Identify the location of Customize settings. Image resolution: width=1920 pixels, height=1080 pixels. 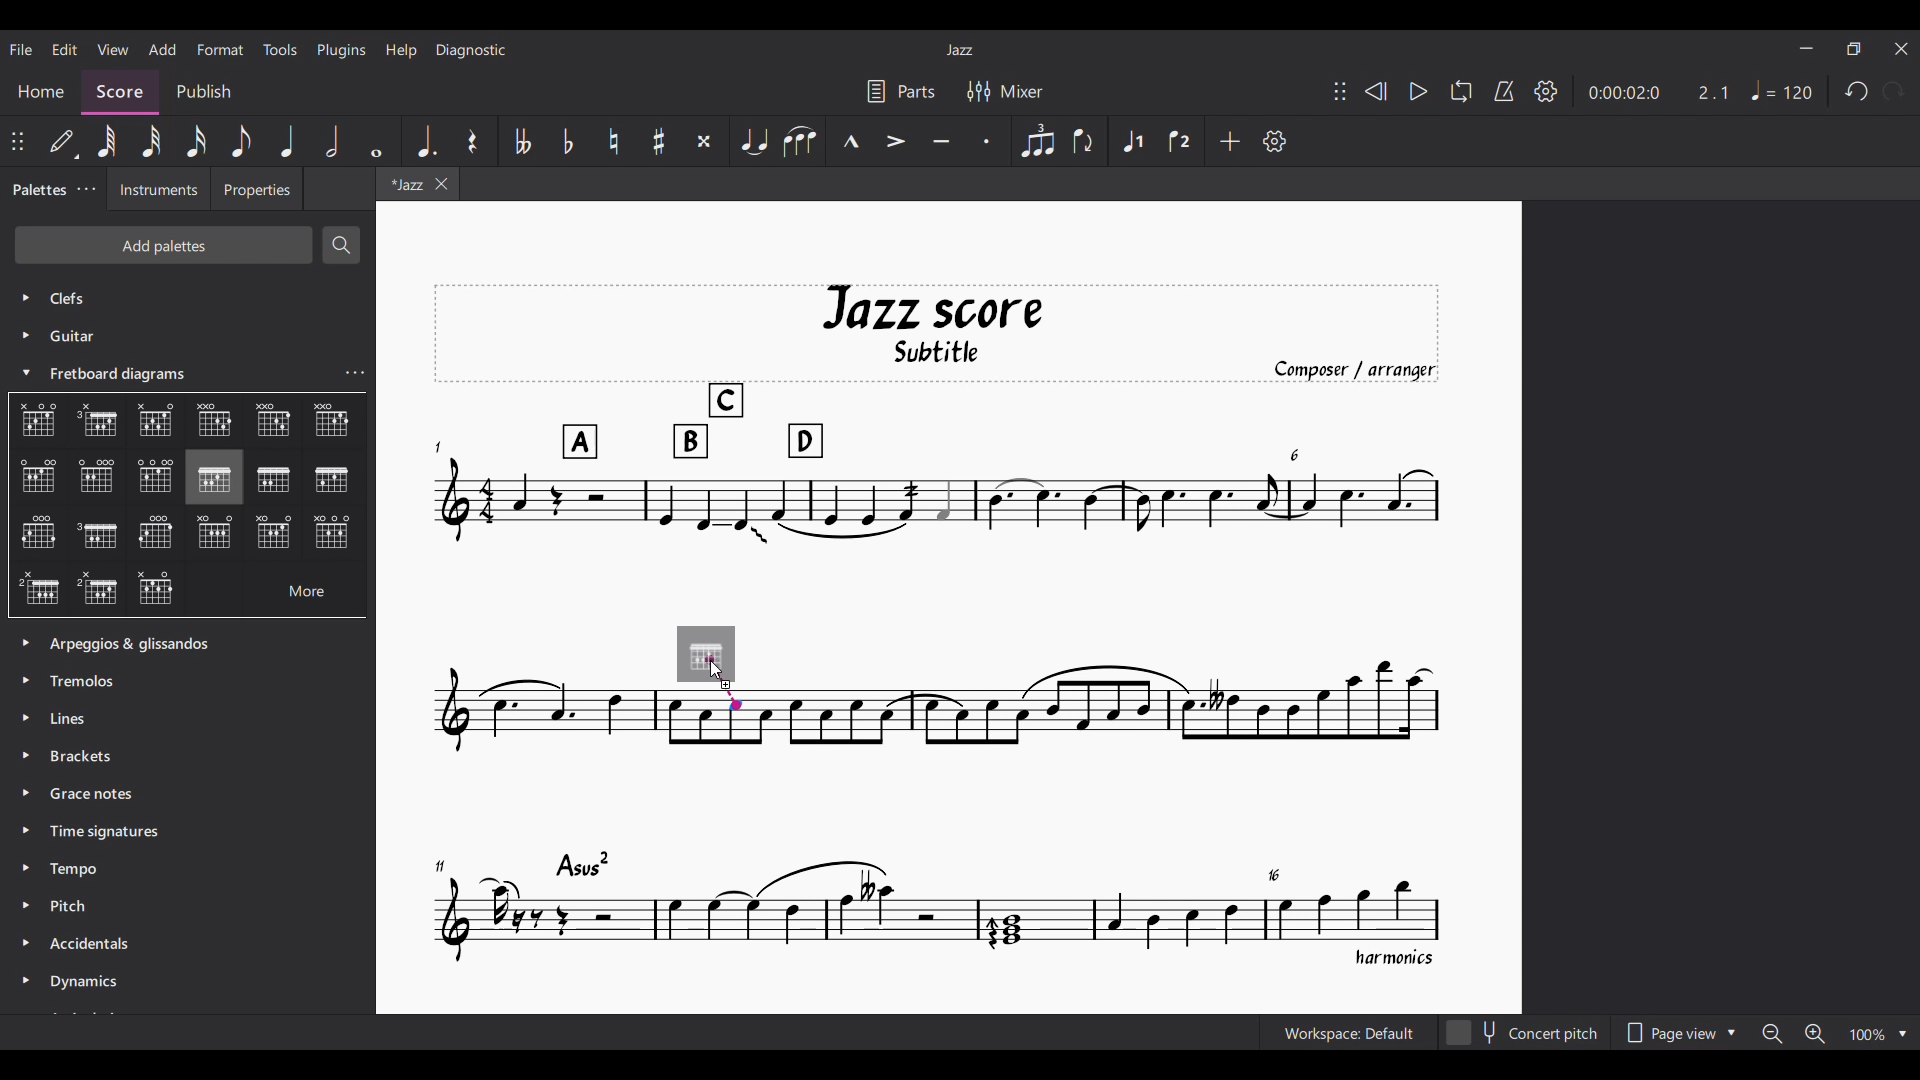
(1275, 141).